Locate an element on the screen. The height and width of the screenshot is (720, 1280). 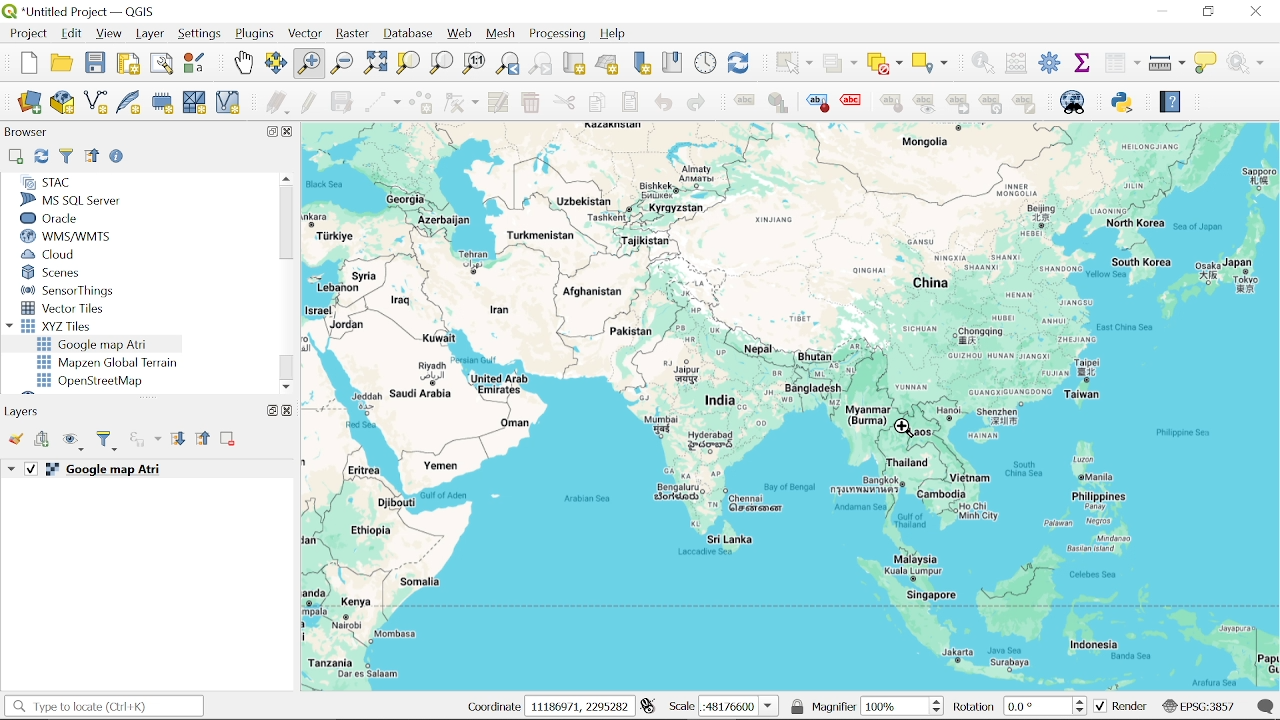
Show layout is located at coordinates (163, 65).